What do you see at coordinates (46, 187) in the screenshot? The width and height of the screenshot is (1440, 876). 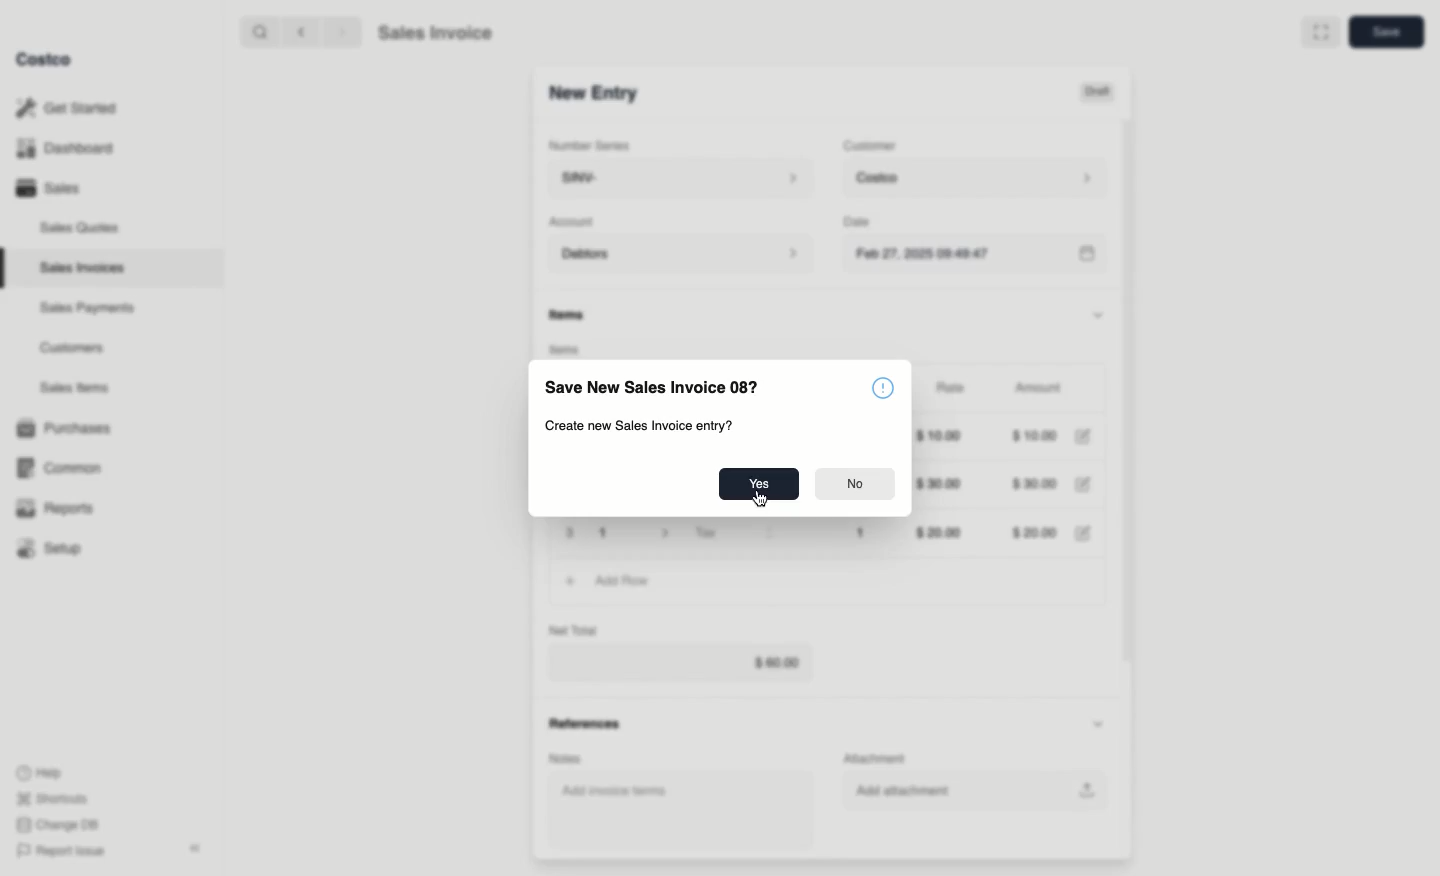 I see `Sales` at bounding box center [46, 187].